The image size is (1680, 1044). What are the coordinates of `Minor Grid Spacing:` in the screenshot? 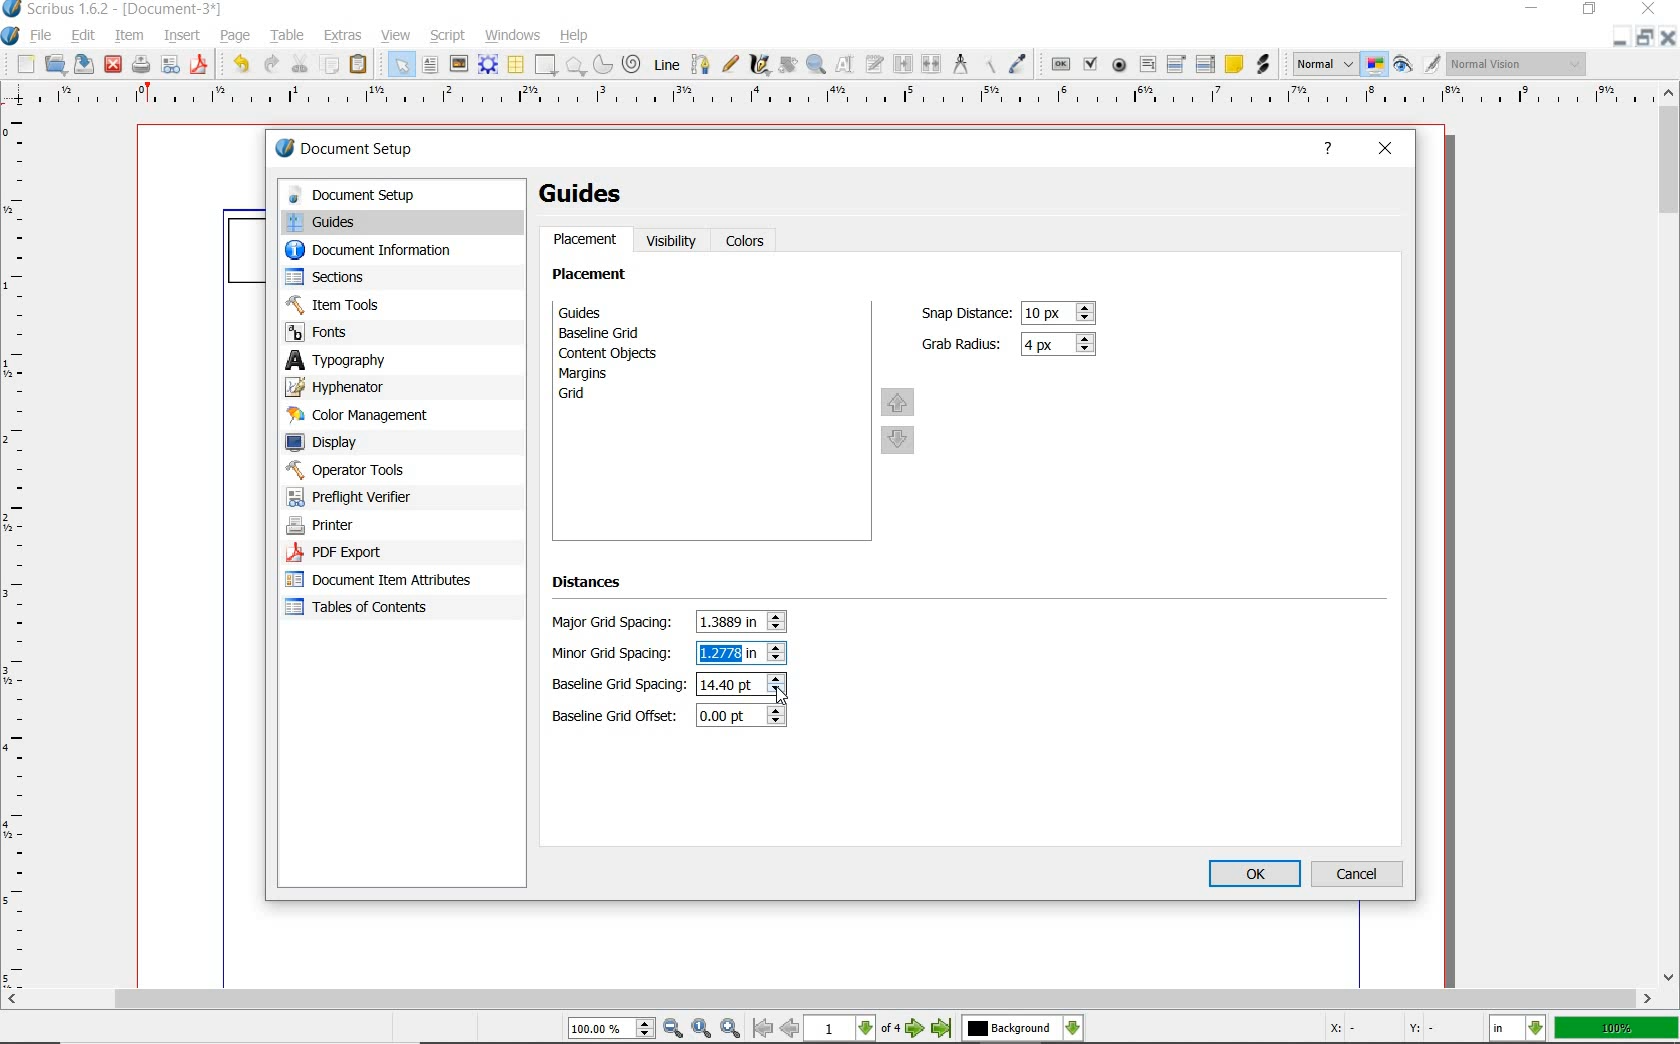 It's located at (618, 654).